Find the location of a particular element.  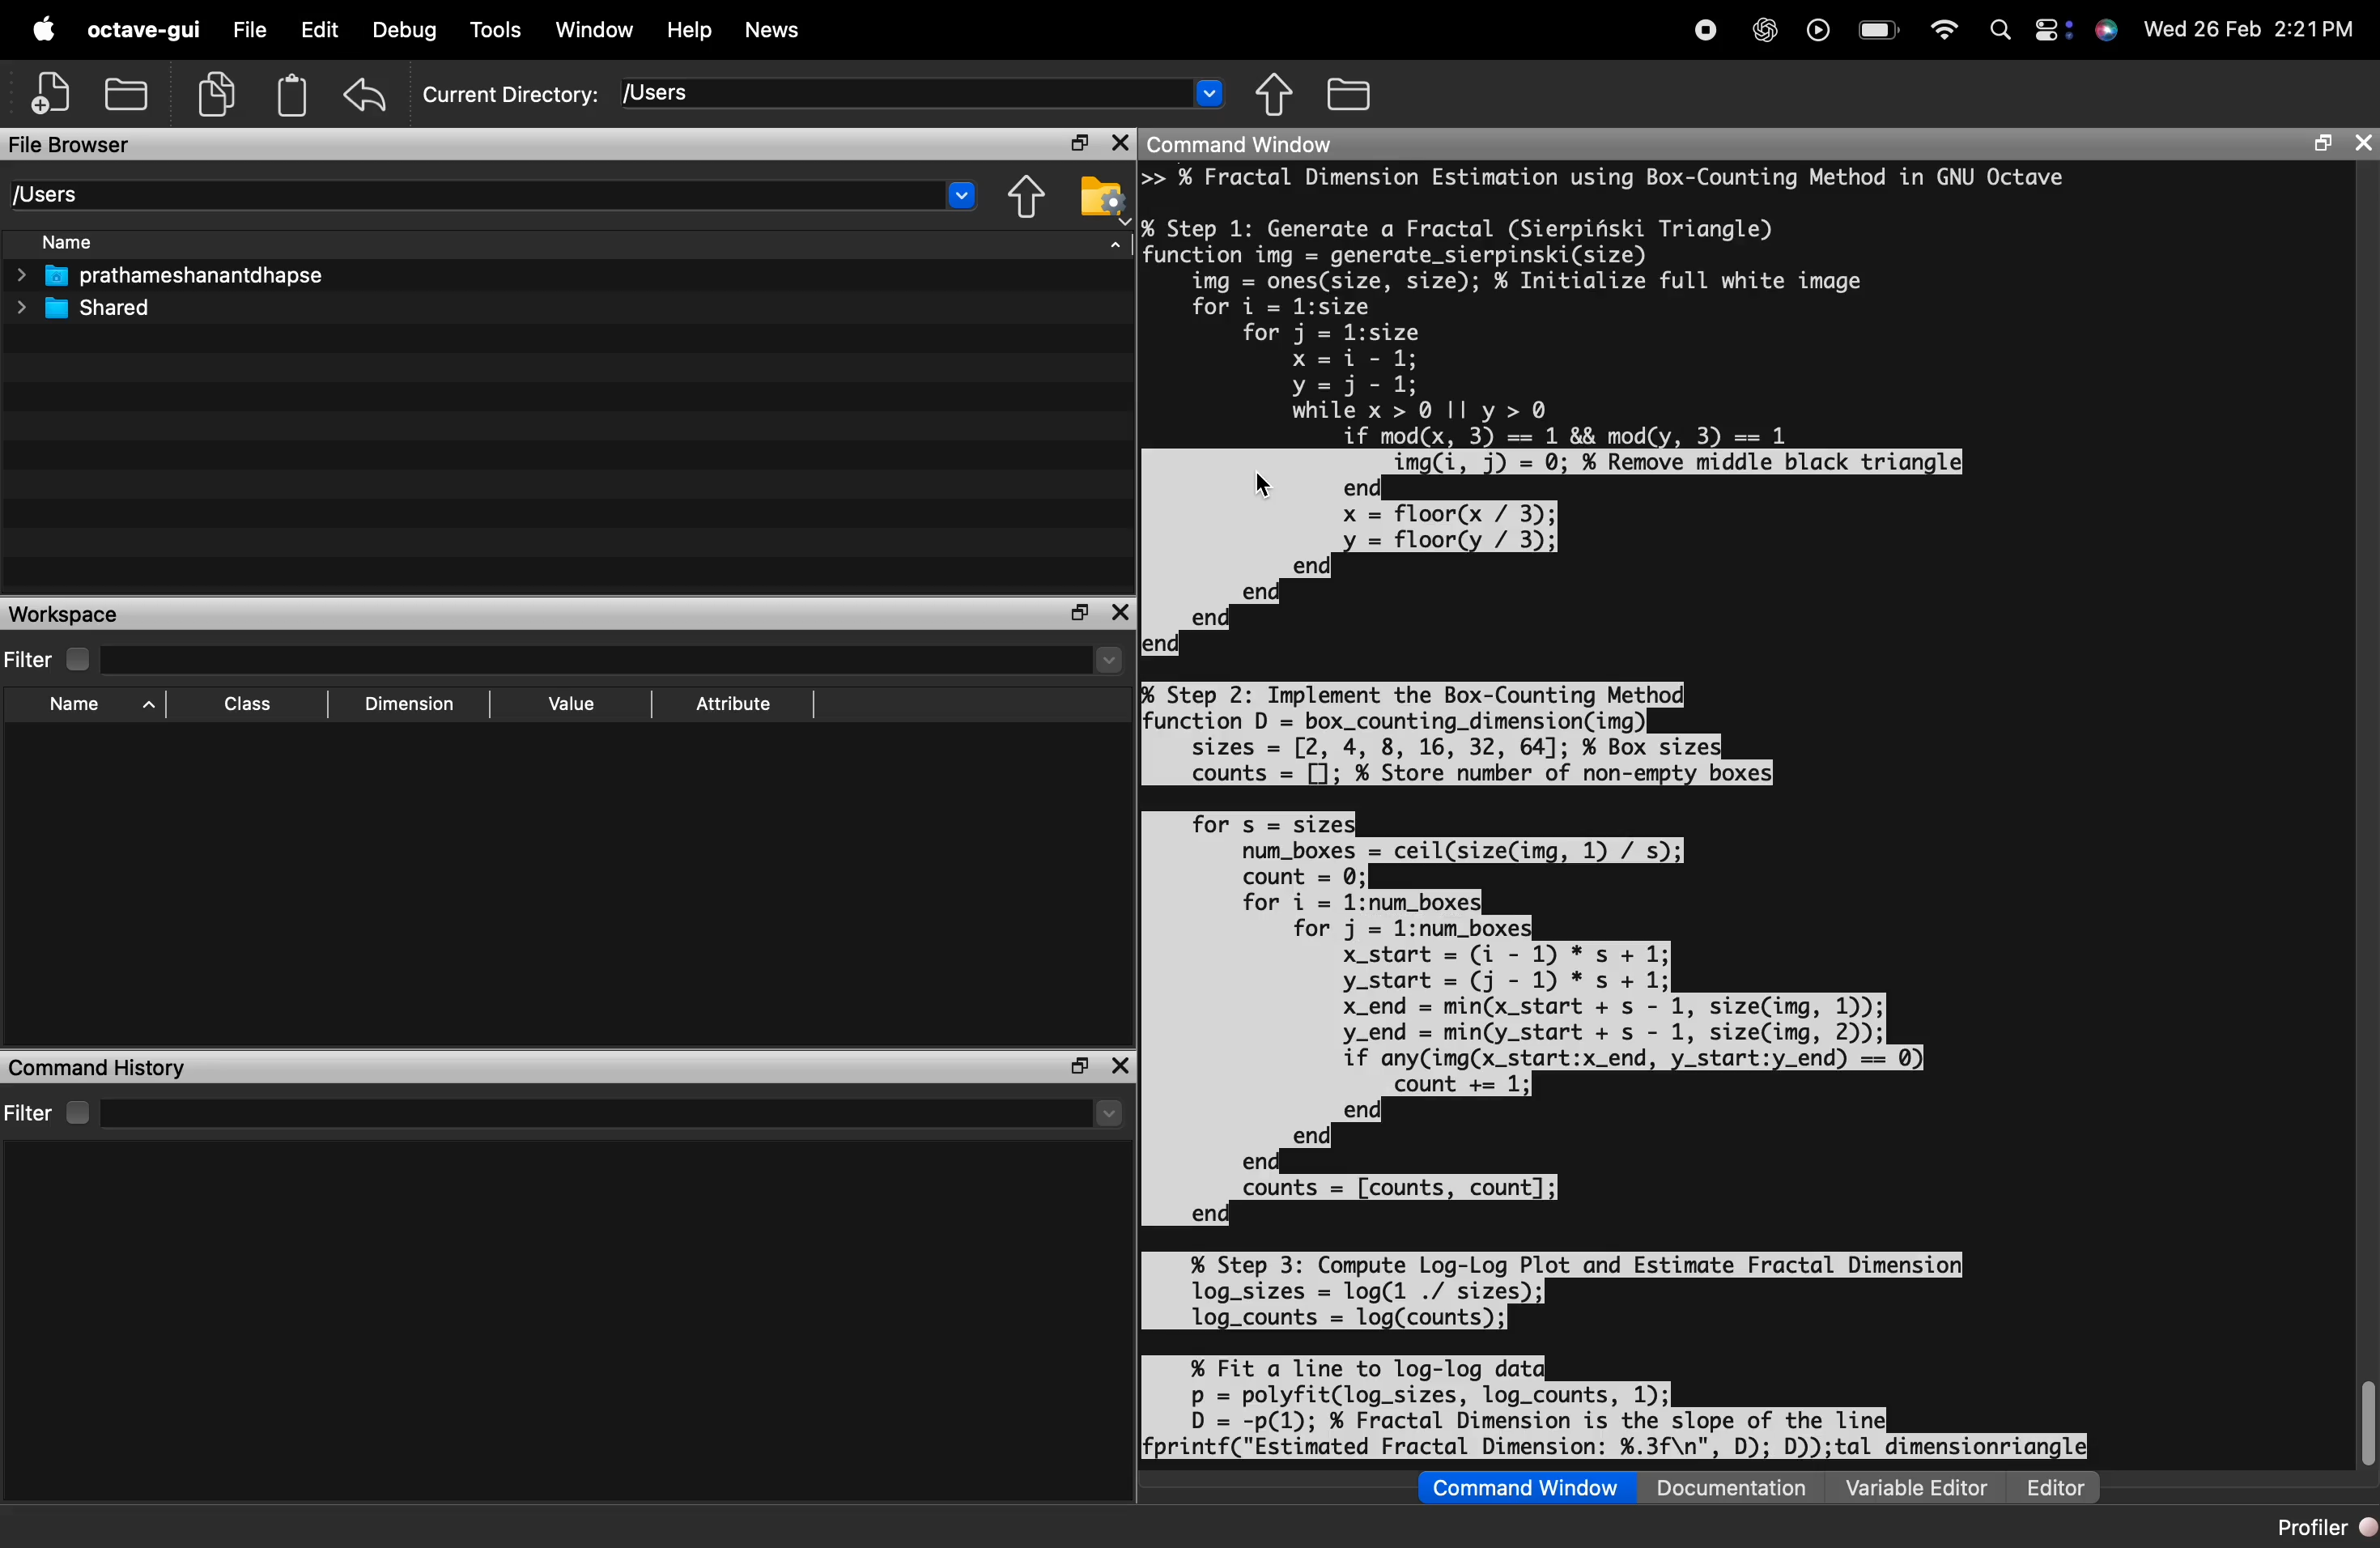

code to generate a fractal is located at coordinates (1653, 431).